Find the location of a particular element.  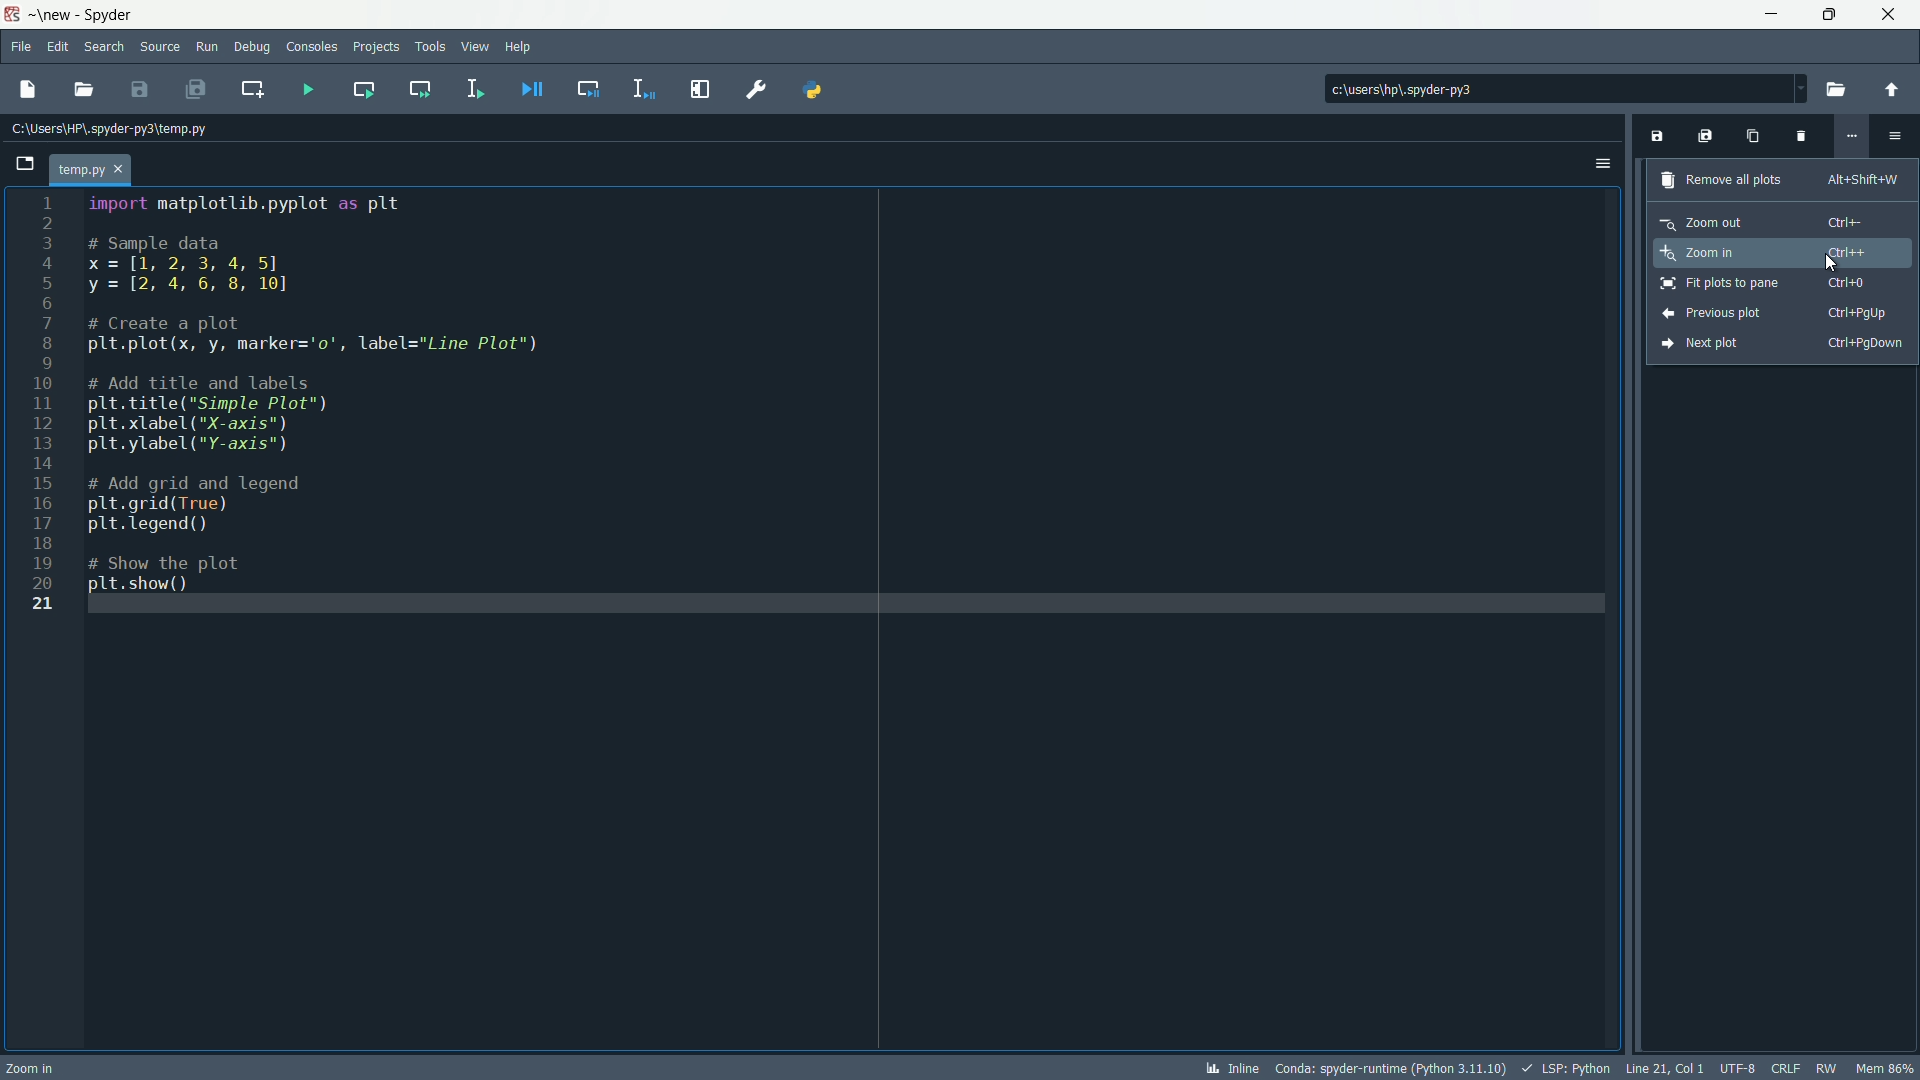

dropdrown is located at coordinates (1800, 89).